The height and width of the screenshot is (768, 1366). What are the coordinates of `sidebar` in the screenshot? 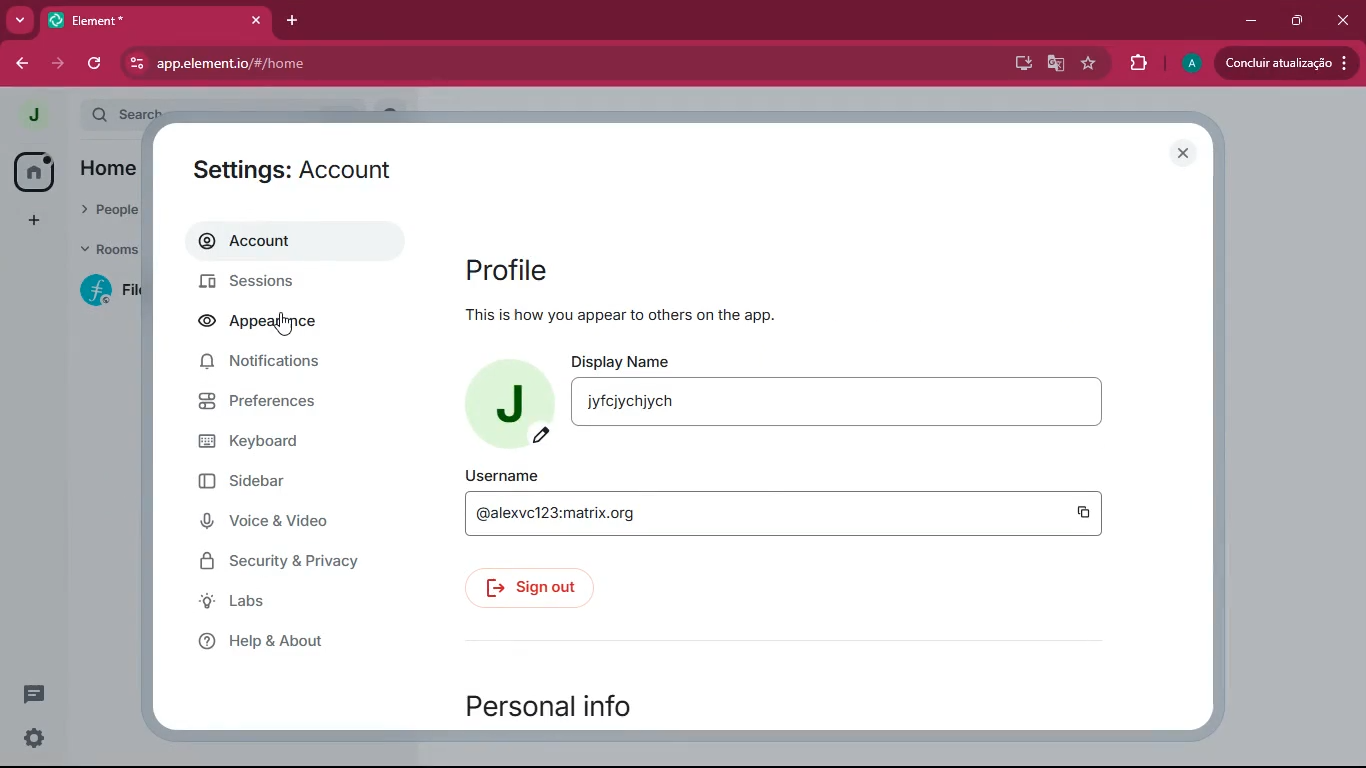 It's located at (277, 482).